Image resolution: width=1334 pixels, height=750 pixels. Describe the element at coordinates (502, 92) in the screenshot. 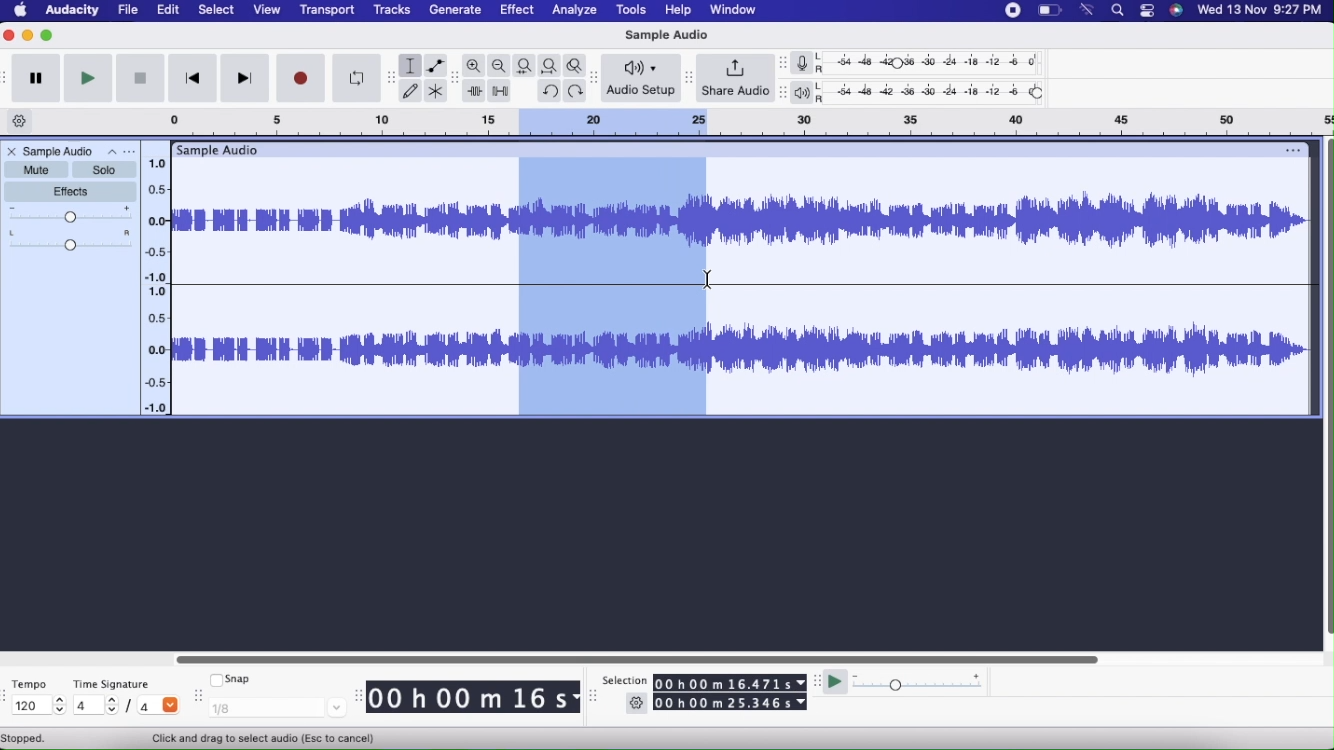

I see `Silence audio selection` at that location.